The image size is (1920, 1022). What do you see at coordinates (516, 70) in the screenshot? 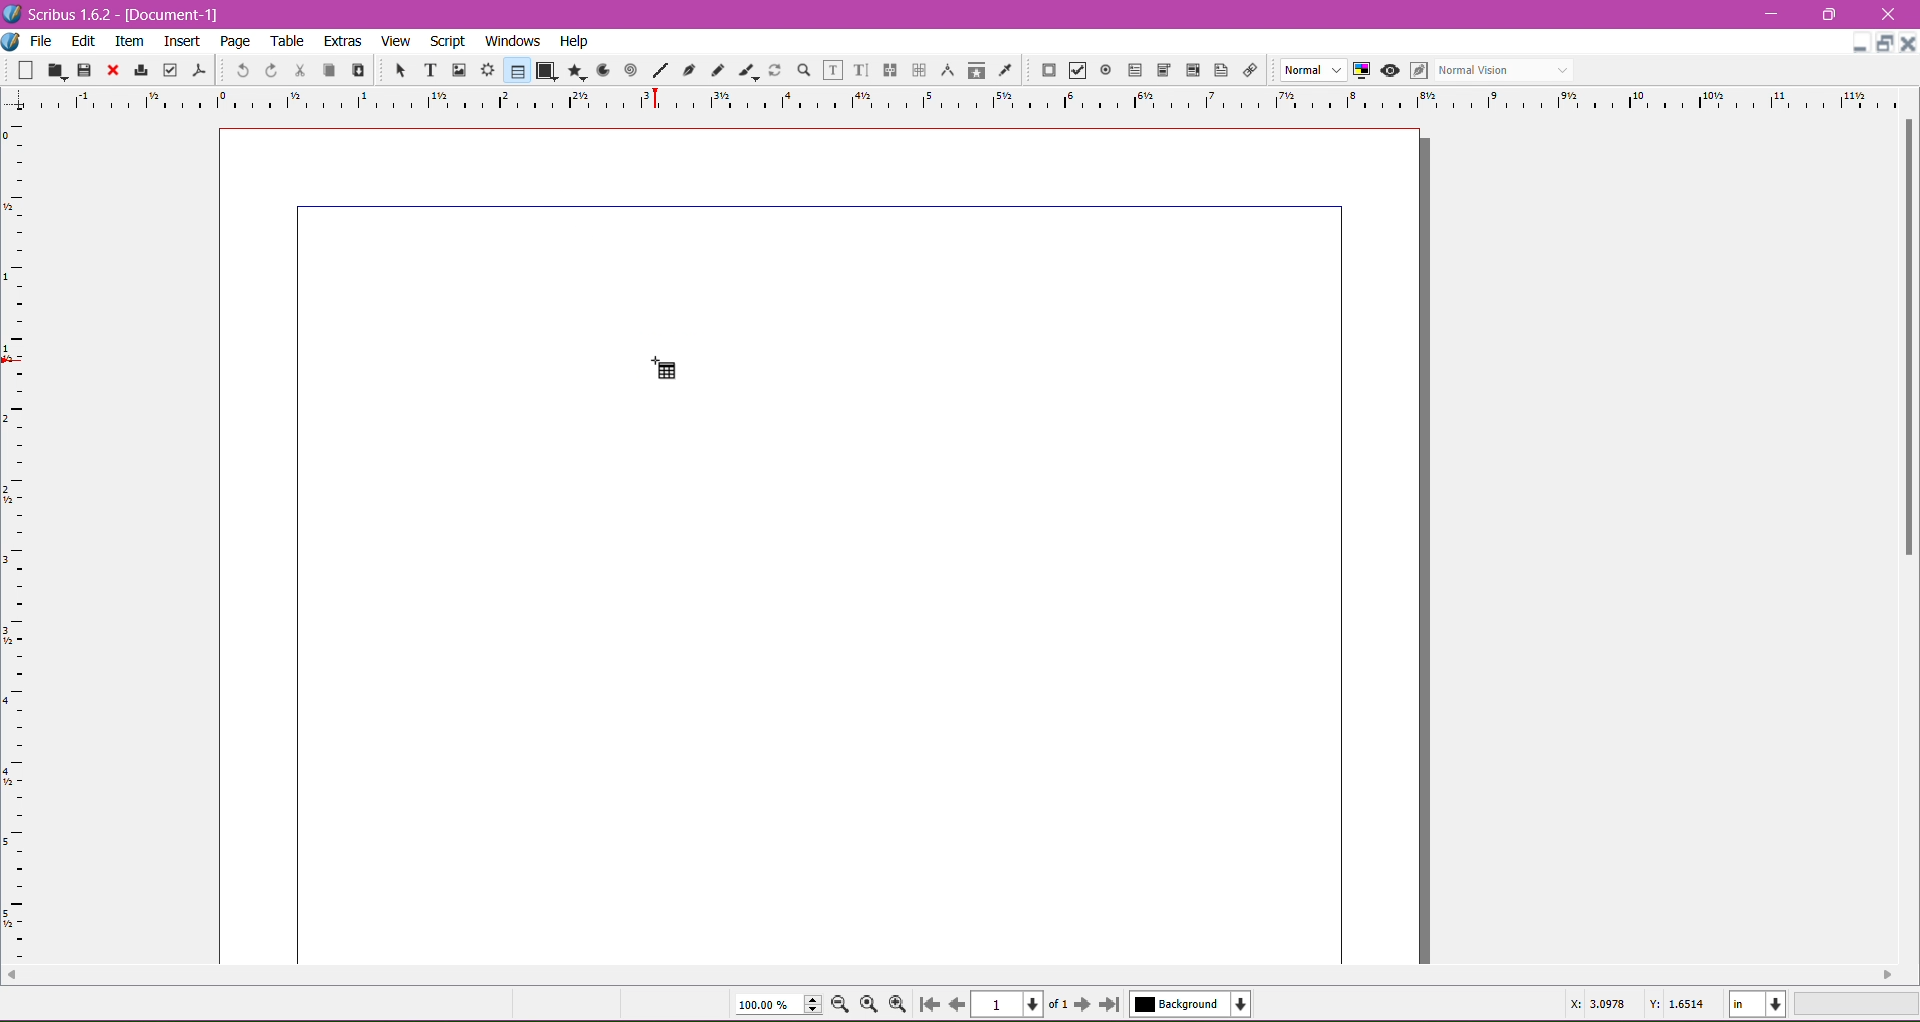
I see `Tables` at bounding box center [516, 70].